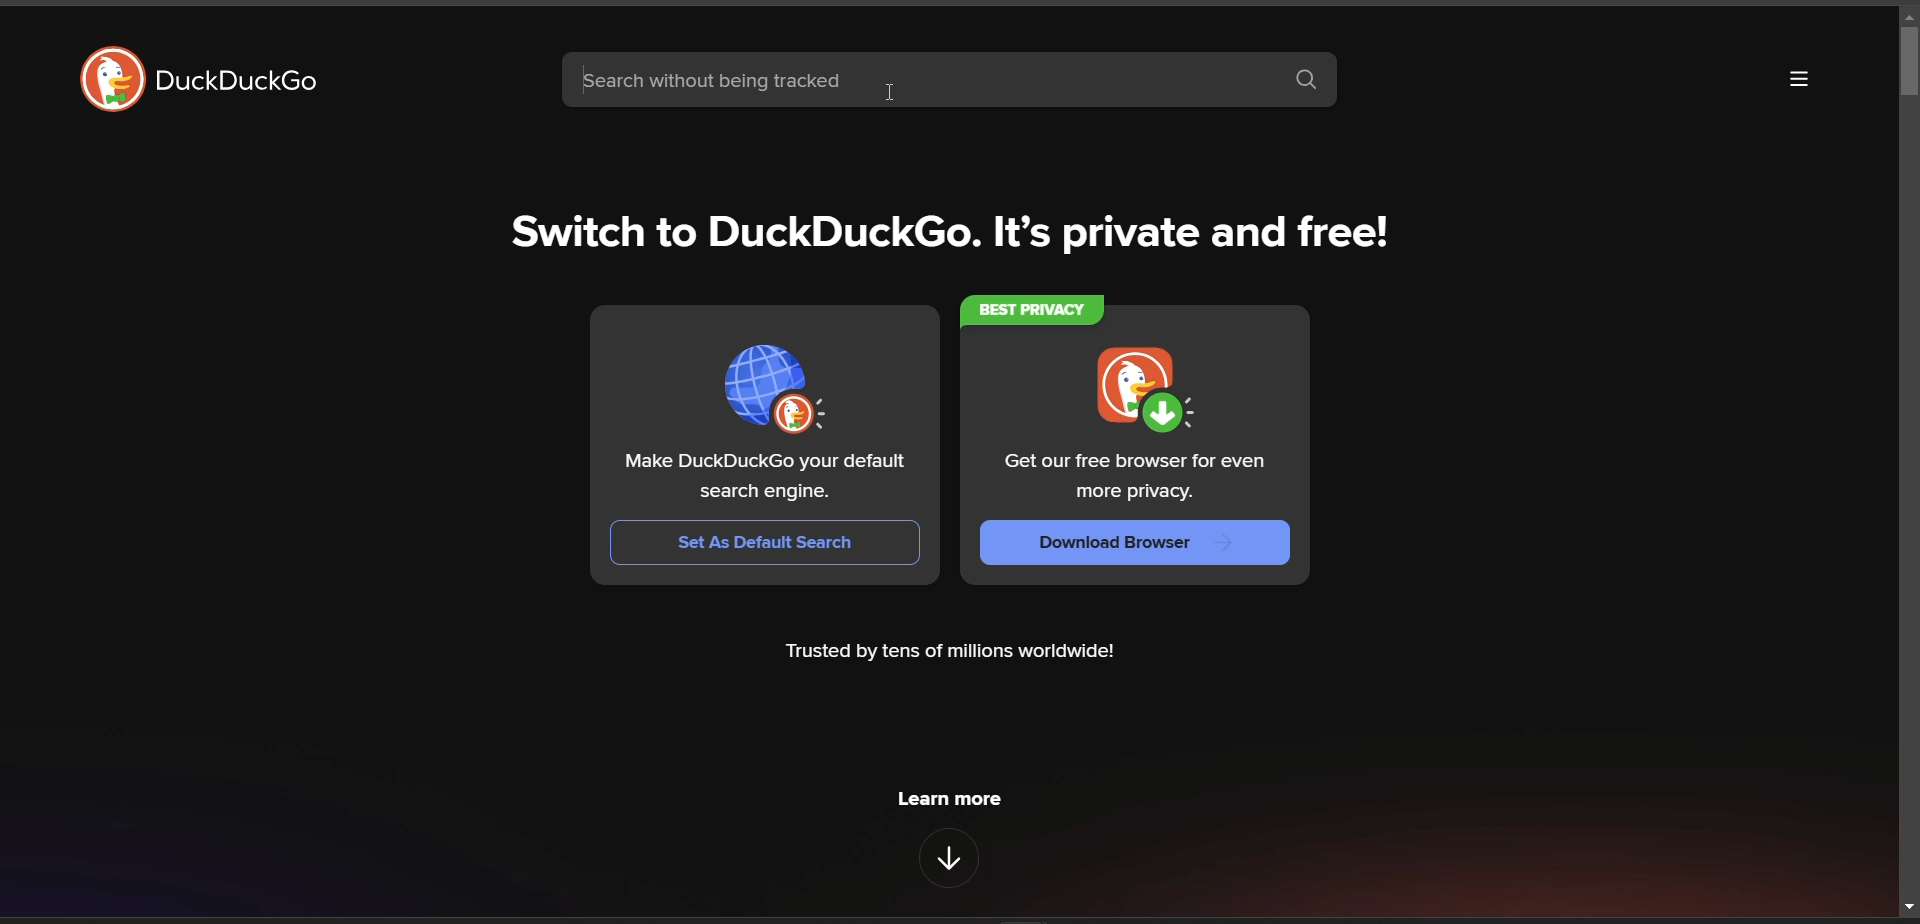  What do you see at coordinates (1307, 81) in the screenshot?
I see `search button` at bounding box center [1307, 81].